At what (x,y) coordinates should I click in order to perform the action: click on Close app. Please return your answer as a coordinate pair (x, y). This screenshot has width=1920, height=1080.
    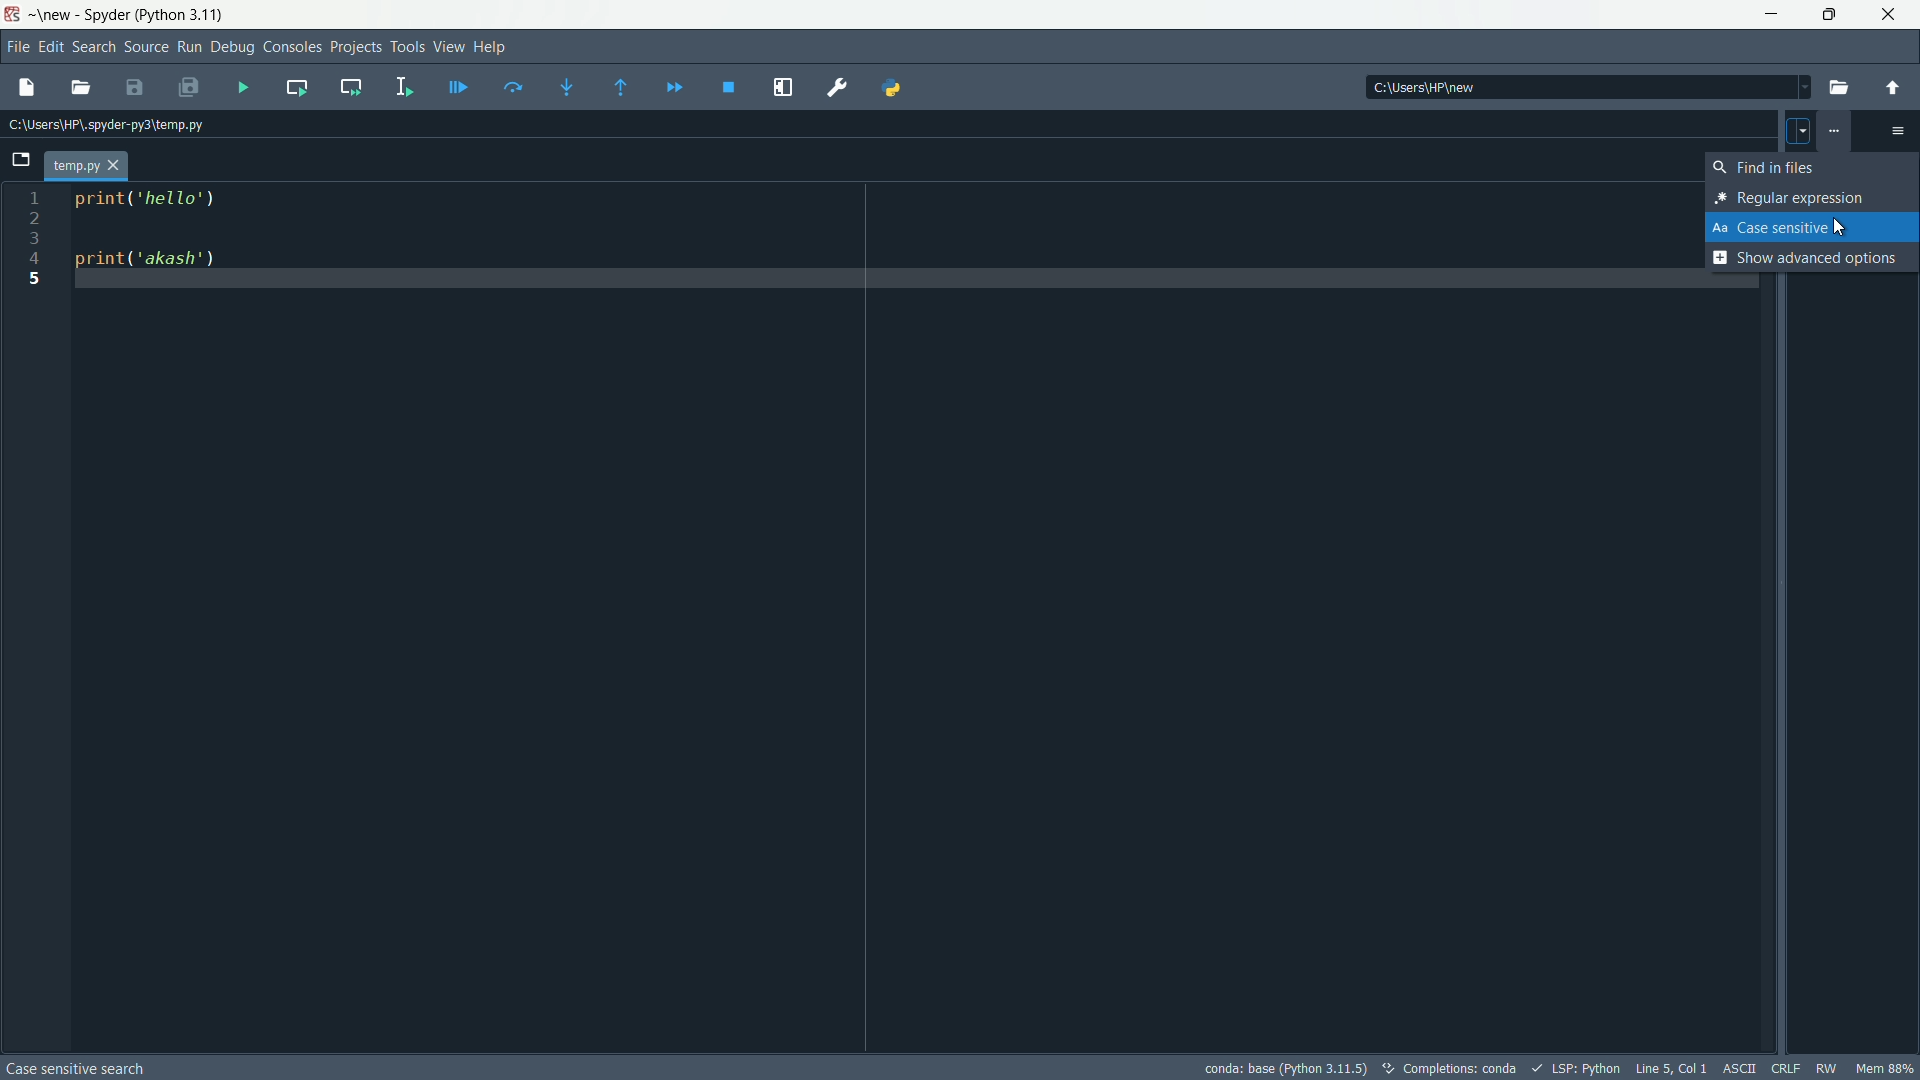
    Looking at the image, I should click on (1889, 15).